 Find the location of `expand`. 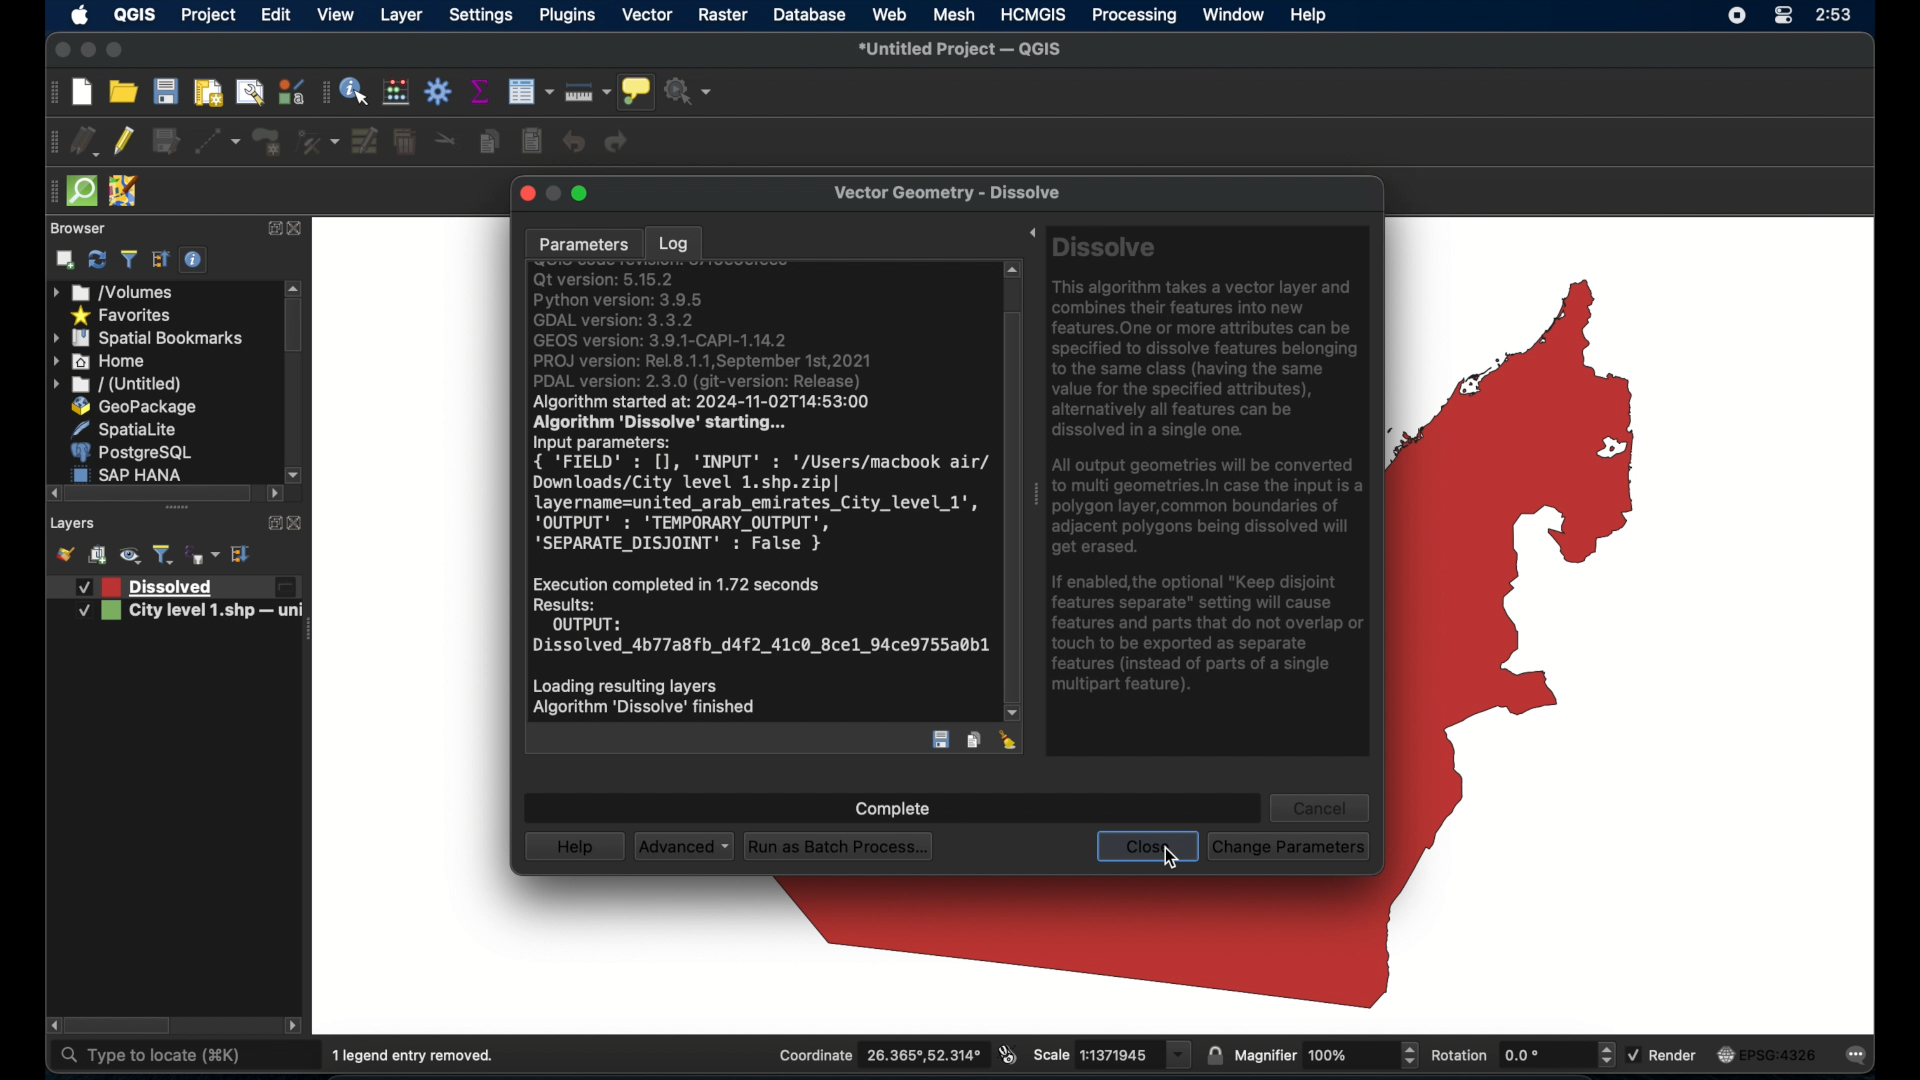

expand is located at coordinates (269, 521).